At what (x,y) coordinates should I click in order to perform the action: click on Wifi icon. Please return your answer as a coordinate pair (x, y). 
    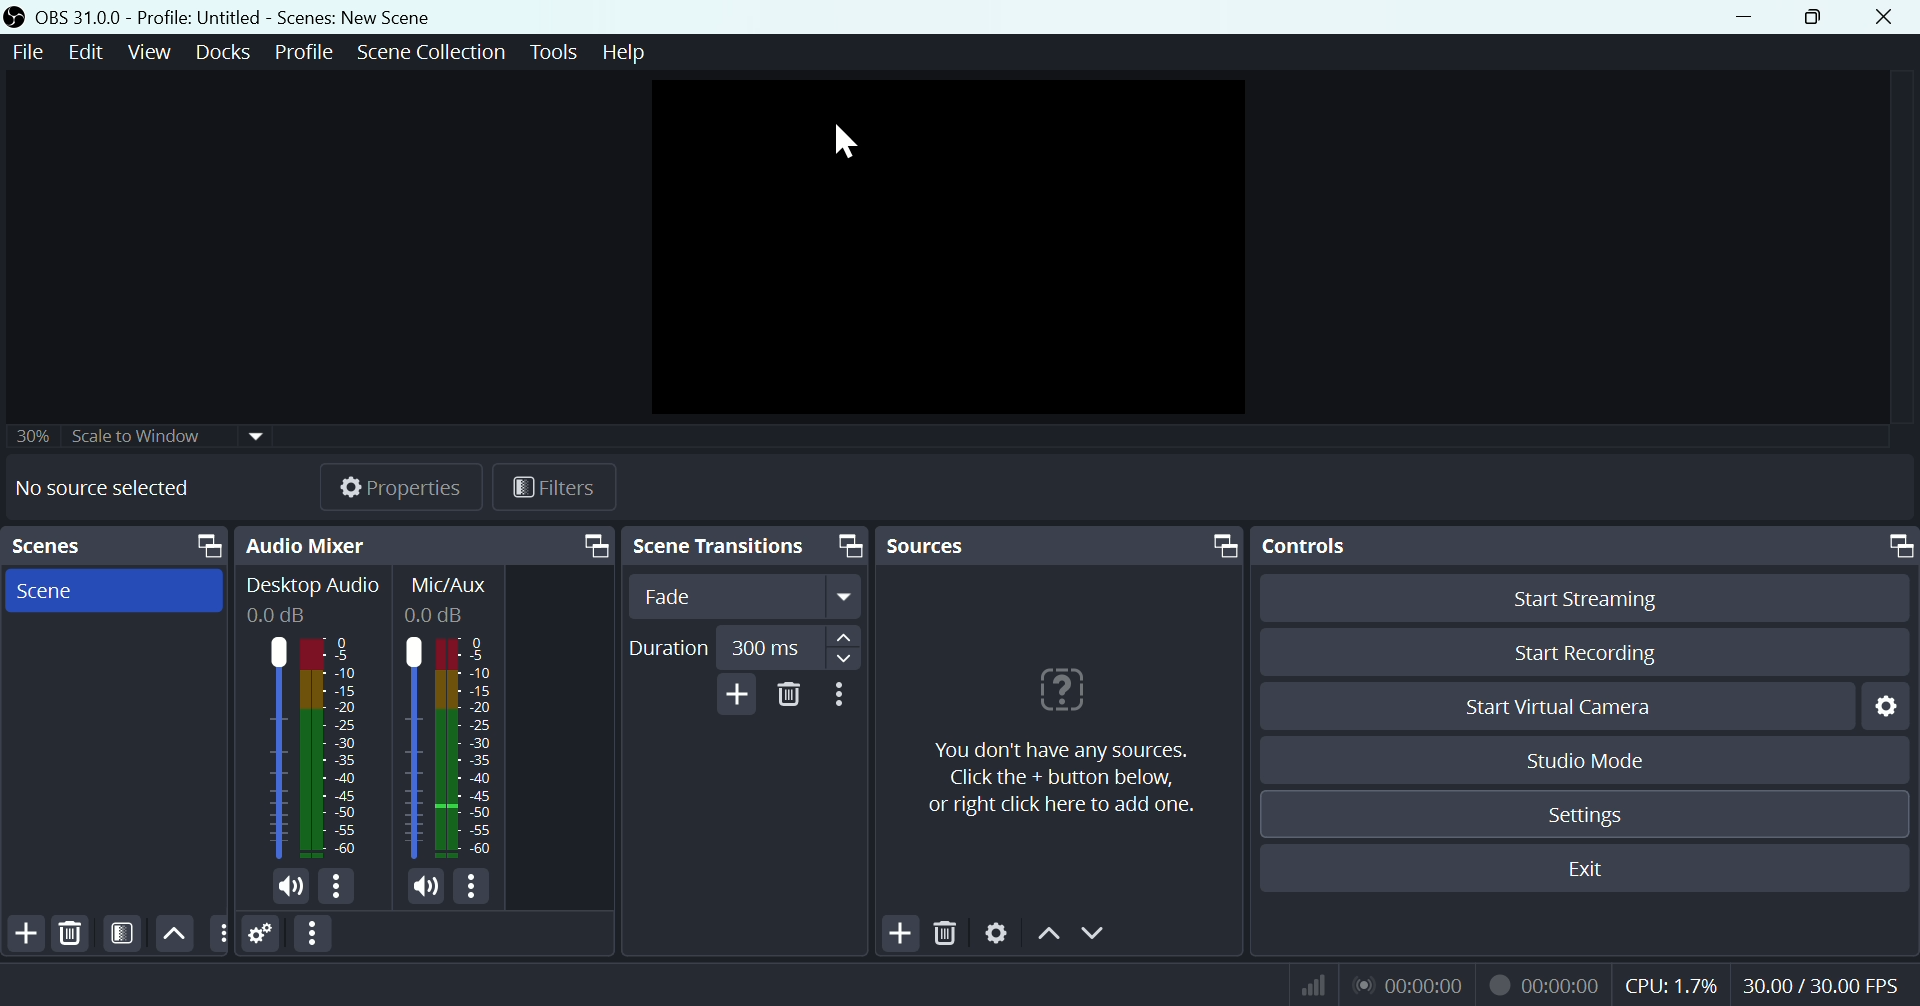
    Looking at the image, I should click on (1317, 985).